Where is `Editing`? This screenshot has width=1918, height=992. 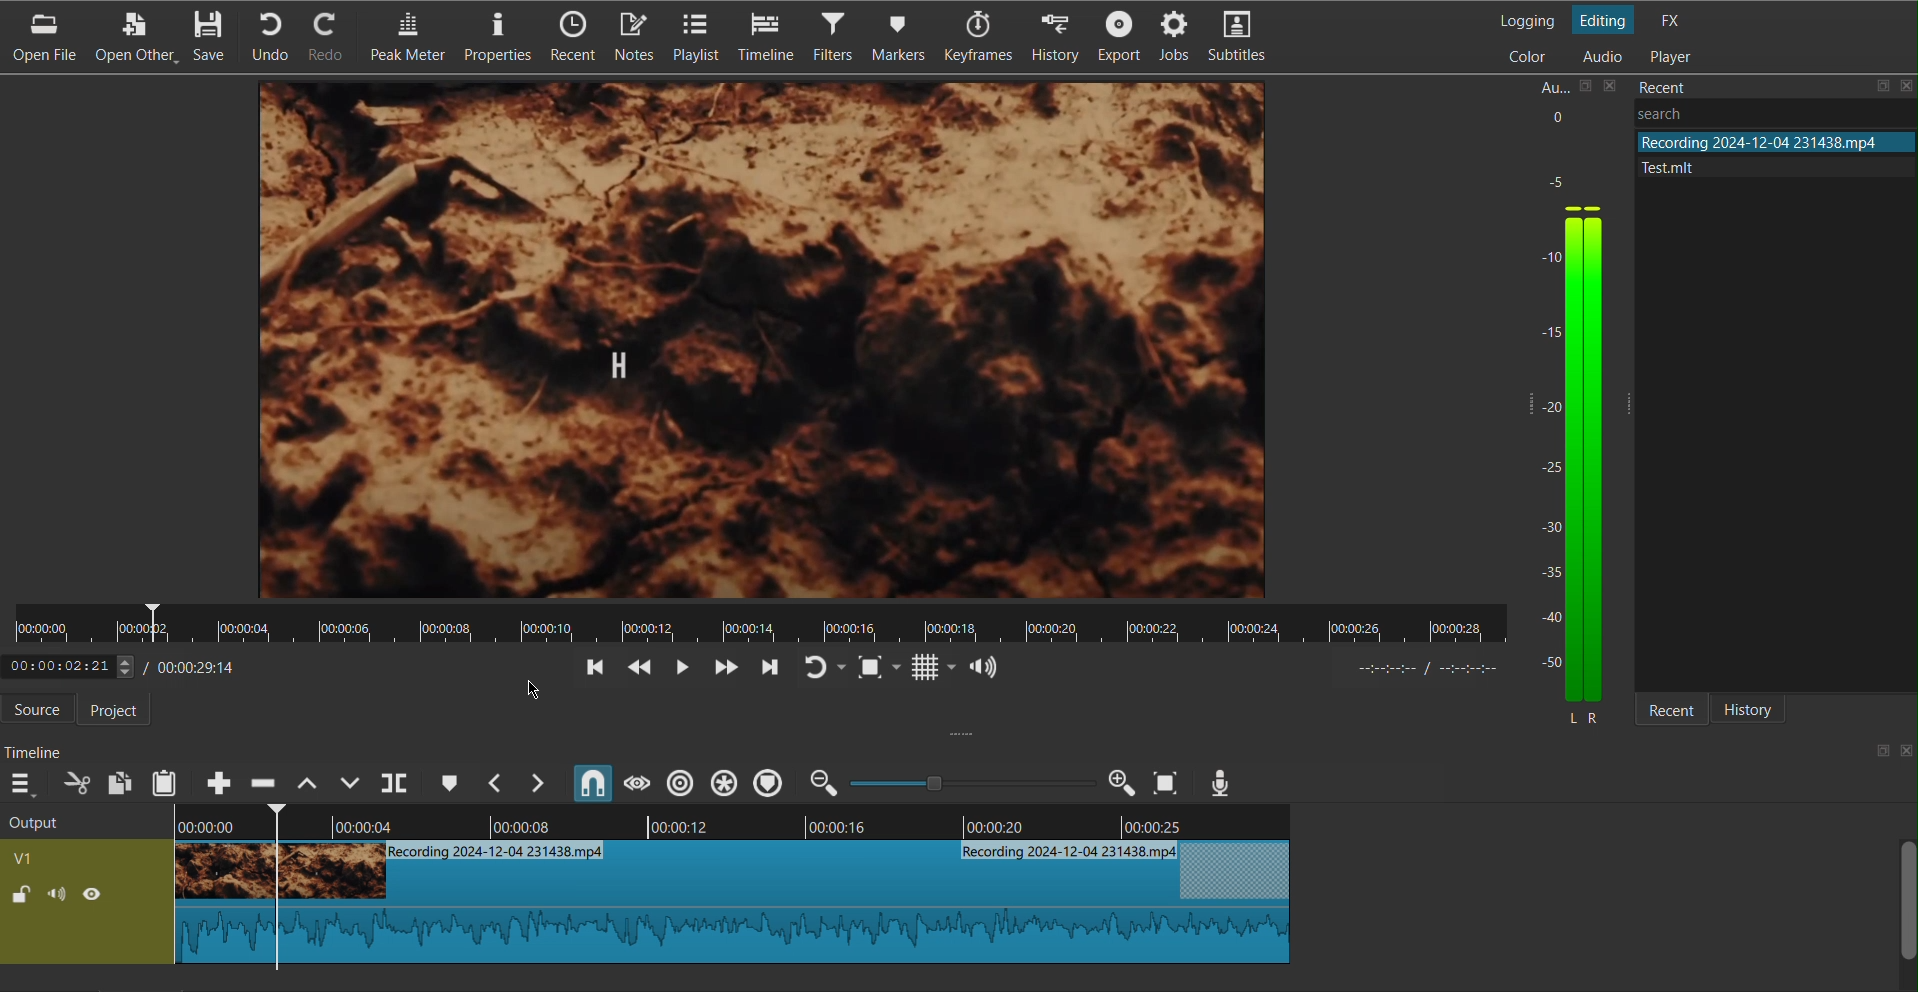
Editing is located at coordinates (1607, 18).